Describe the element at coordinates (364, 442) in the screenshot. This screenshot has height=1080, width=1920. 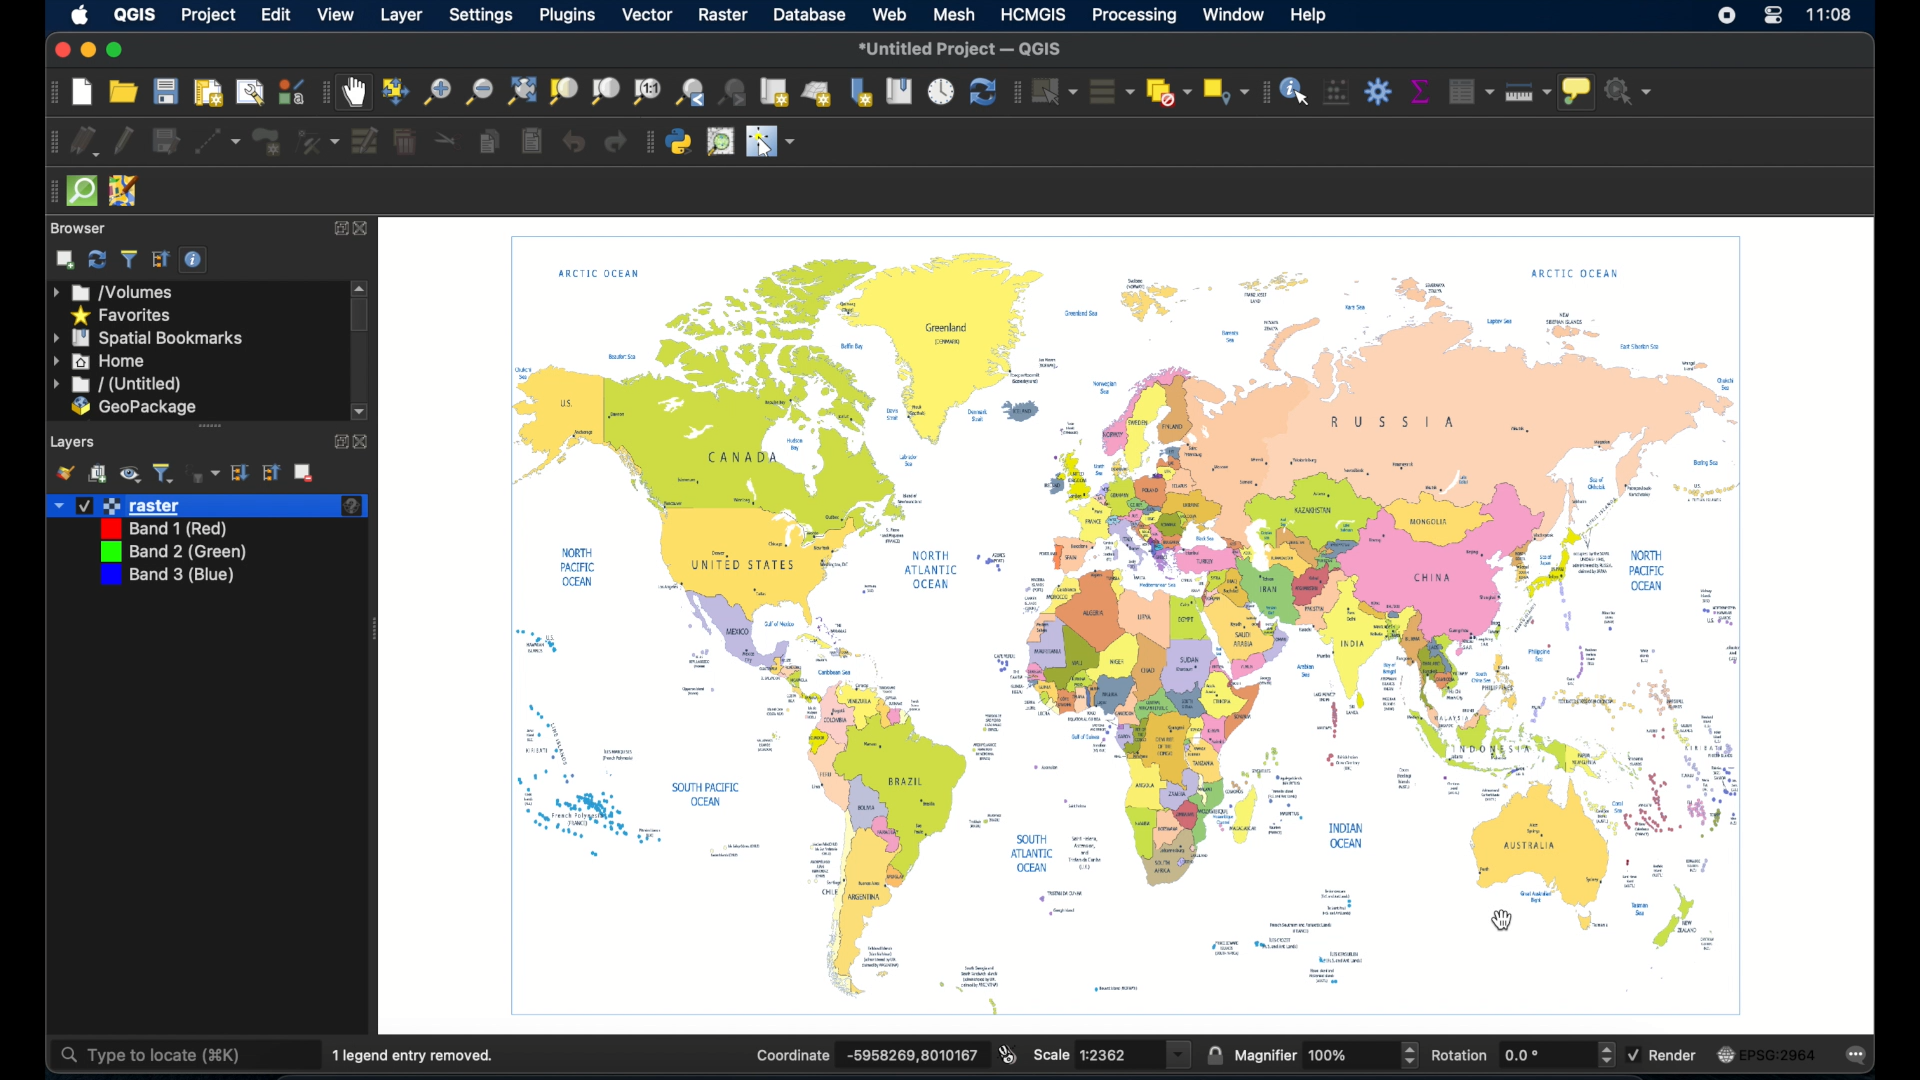
I see `close` at that location.